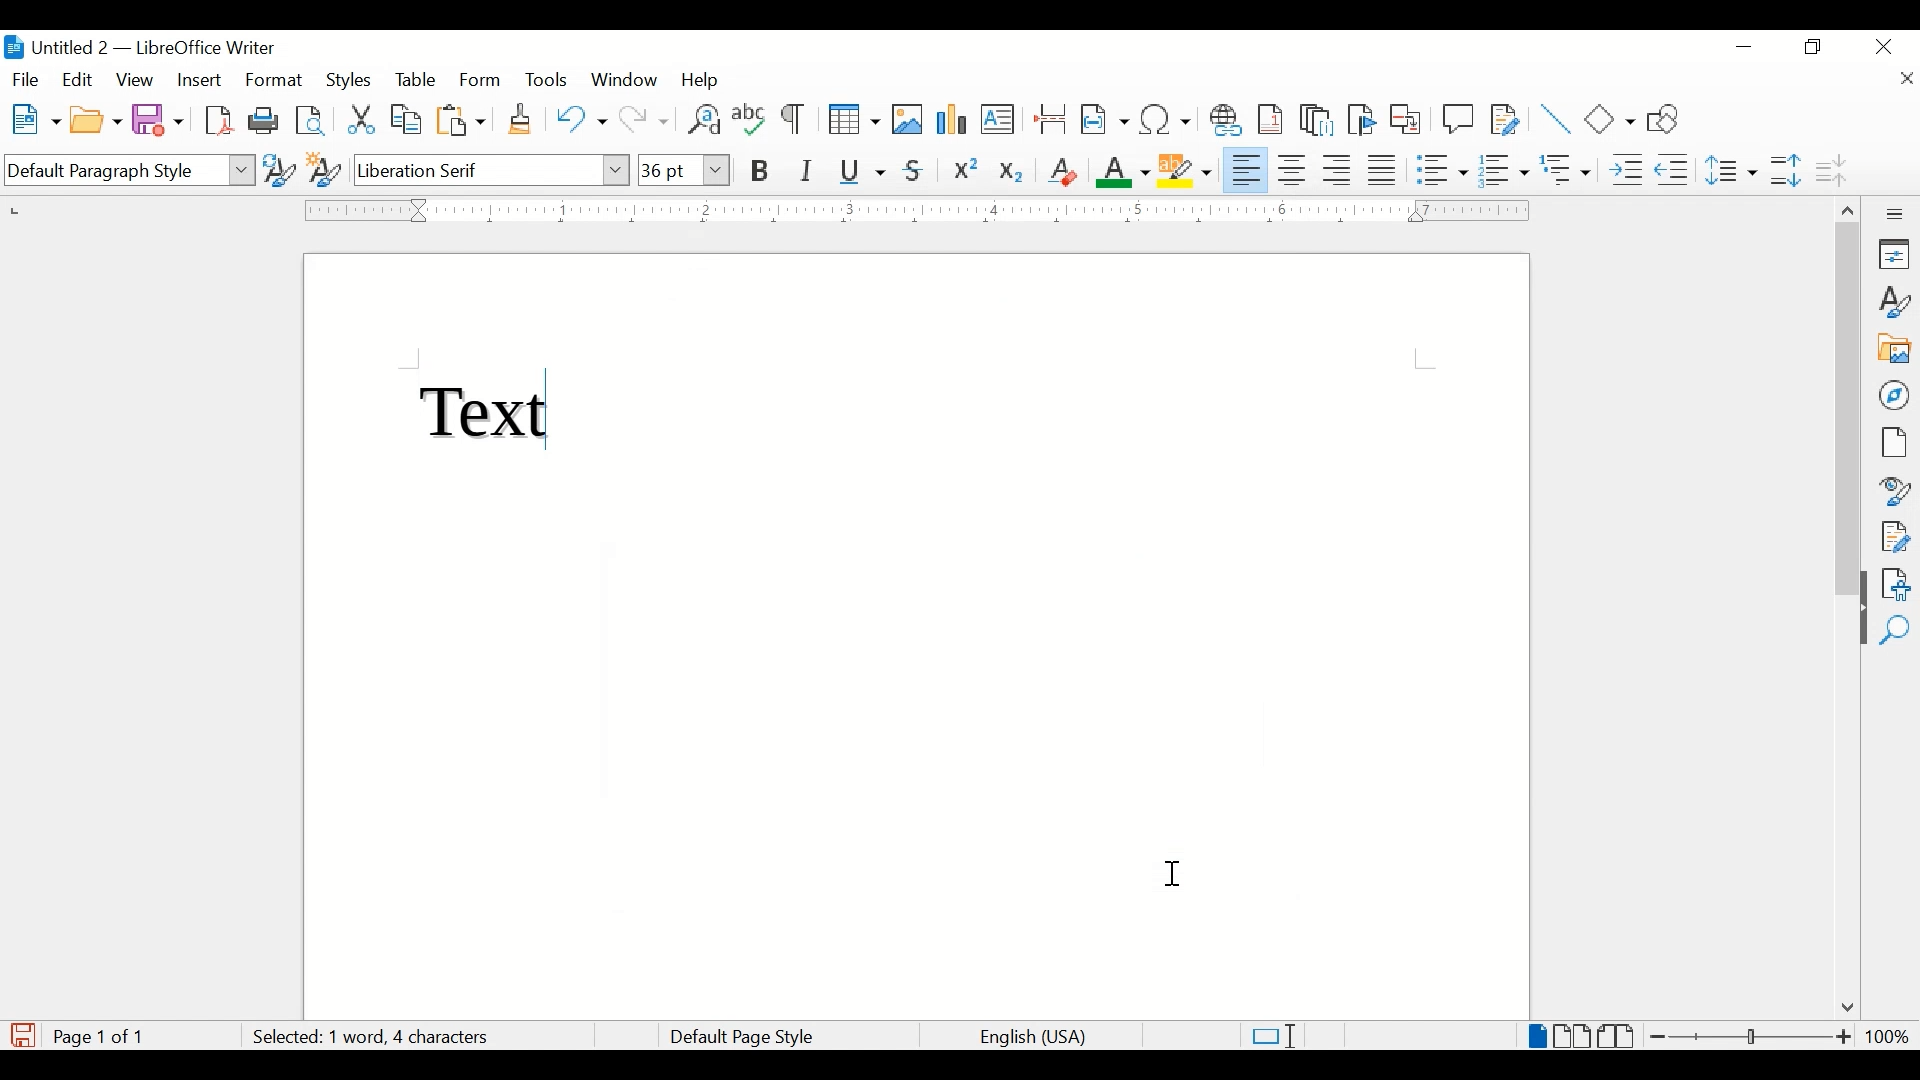 The width and height of the screenshot is (1920, 1080). Describe the element at coordinates (104, 1037) in the screenshot. I see `page count` at that location.